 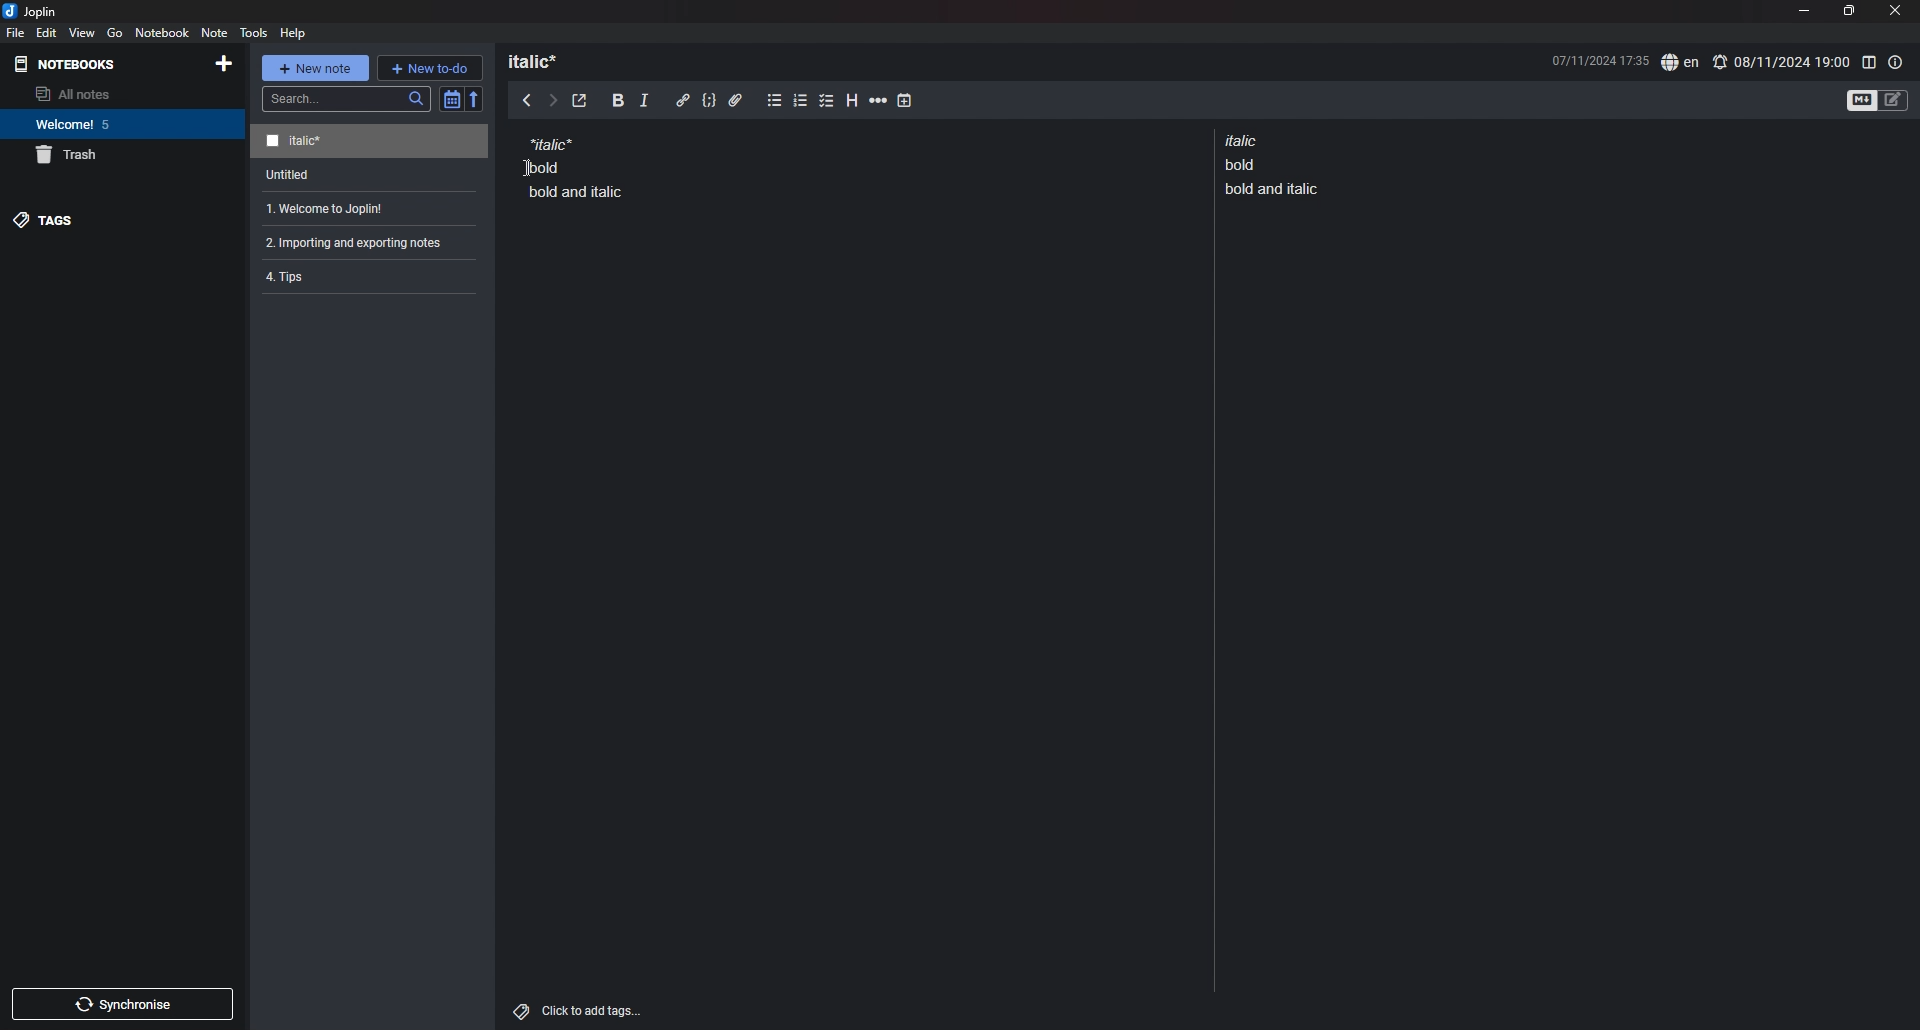 I want to click on note, so click(x=362, y=275).